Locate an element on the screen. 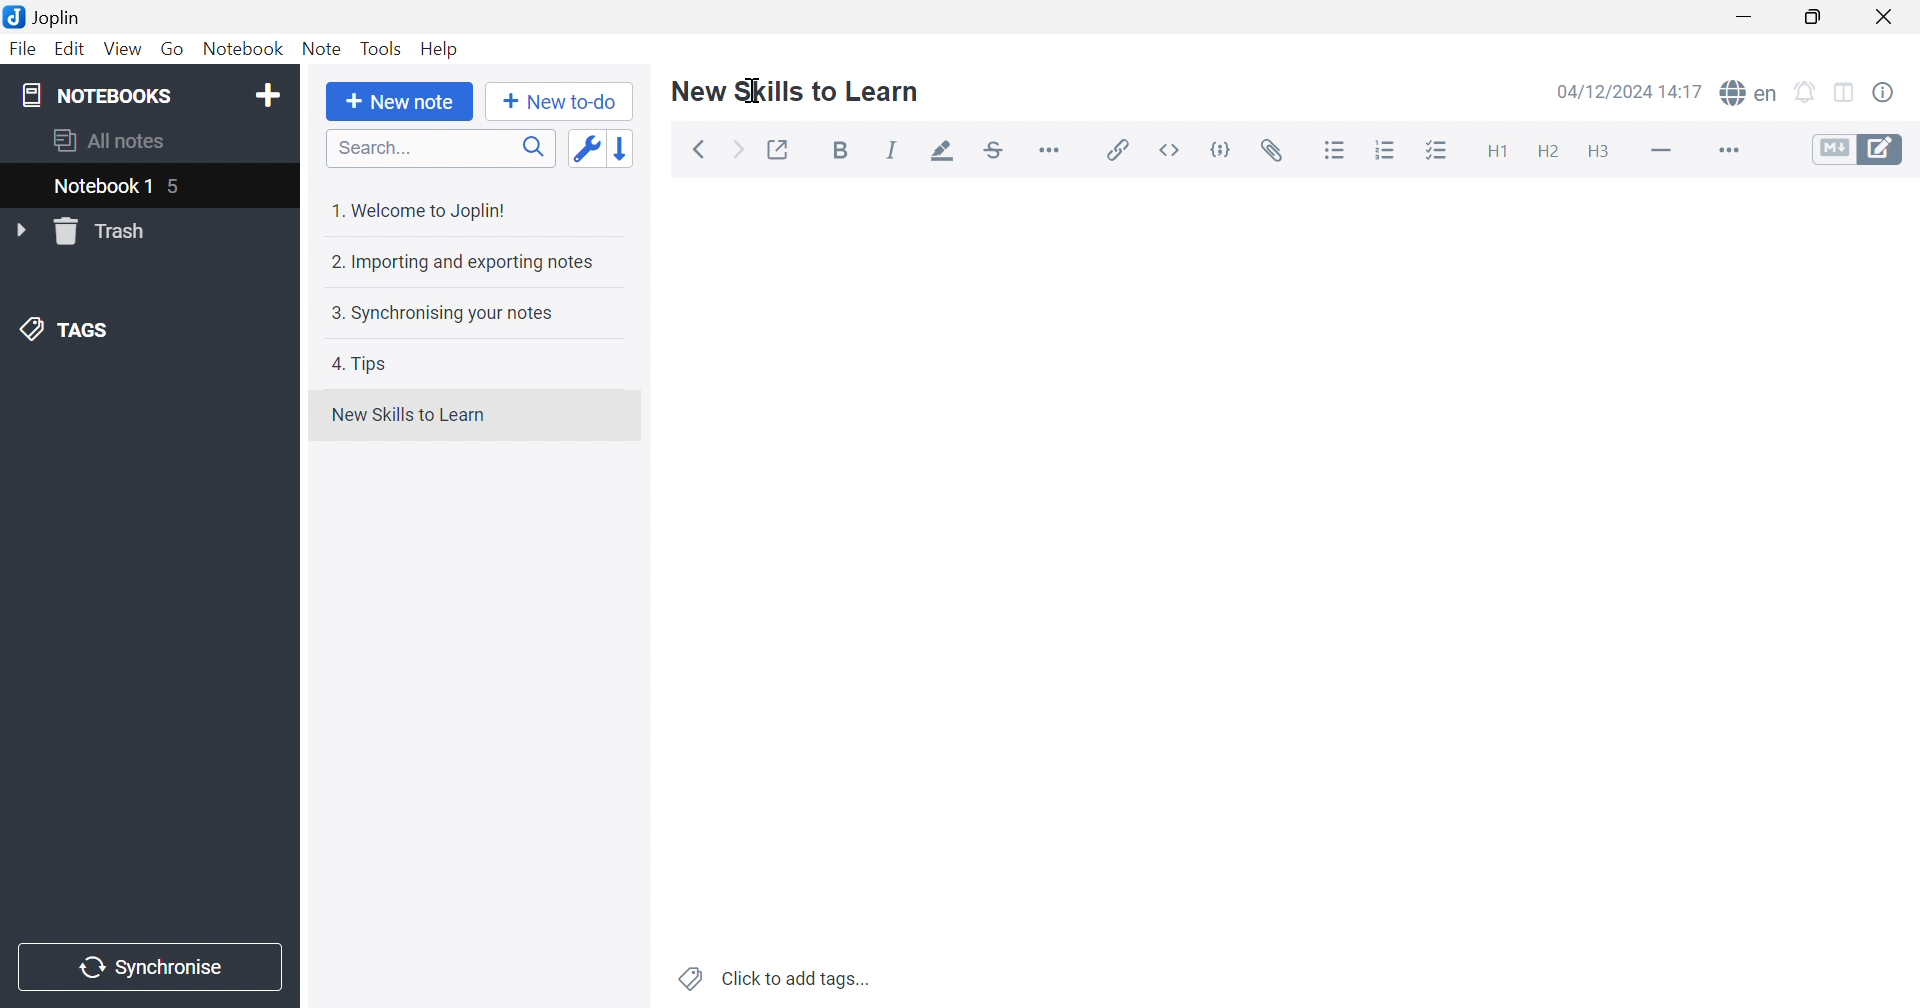  Bullet list is located at coordinates (1335, 151).